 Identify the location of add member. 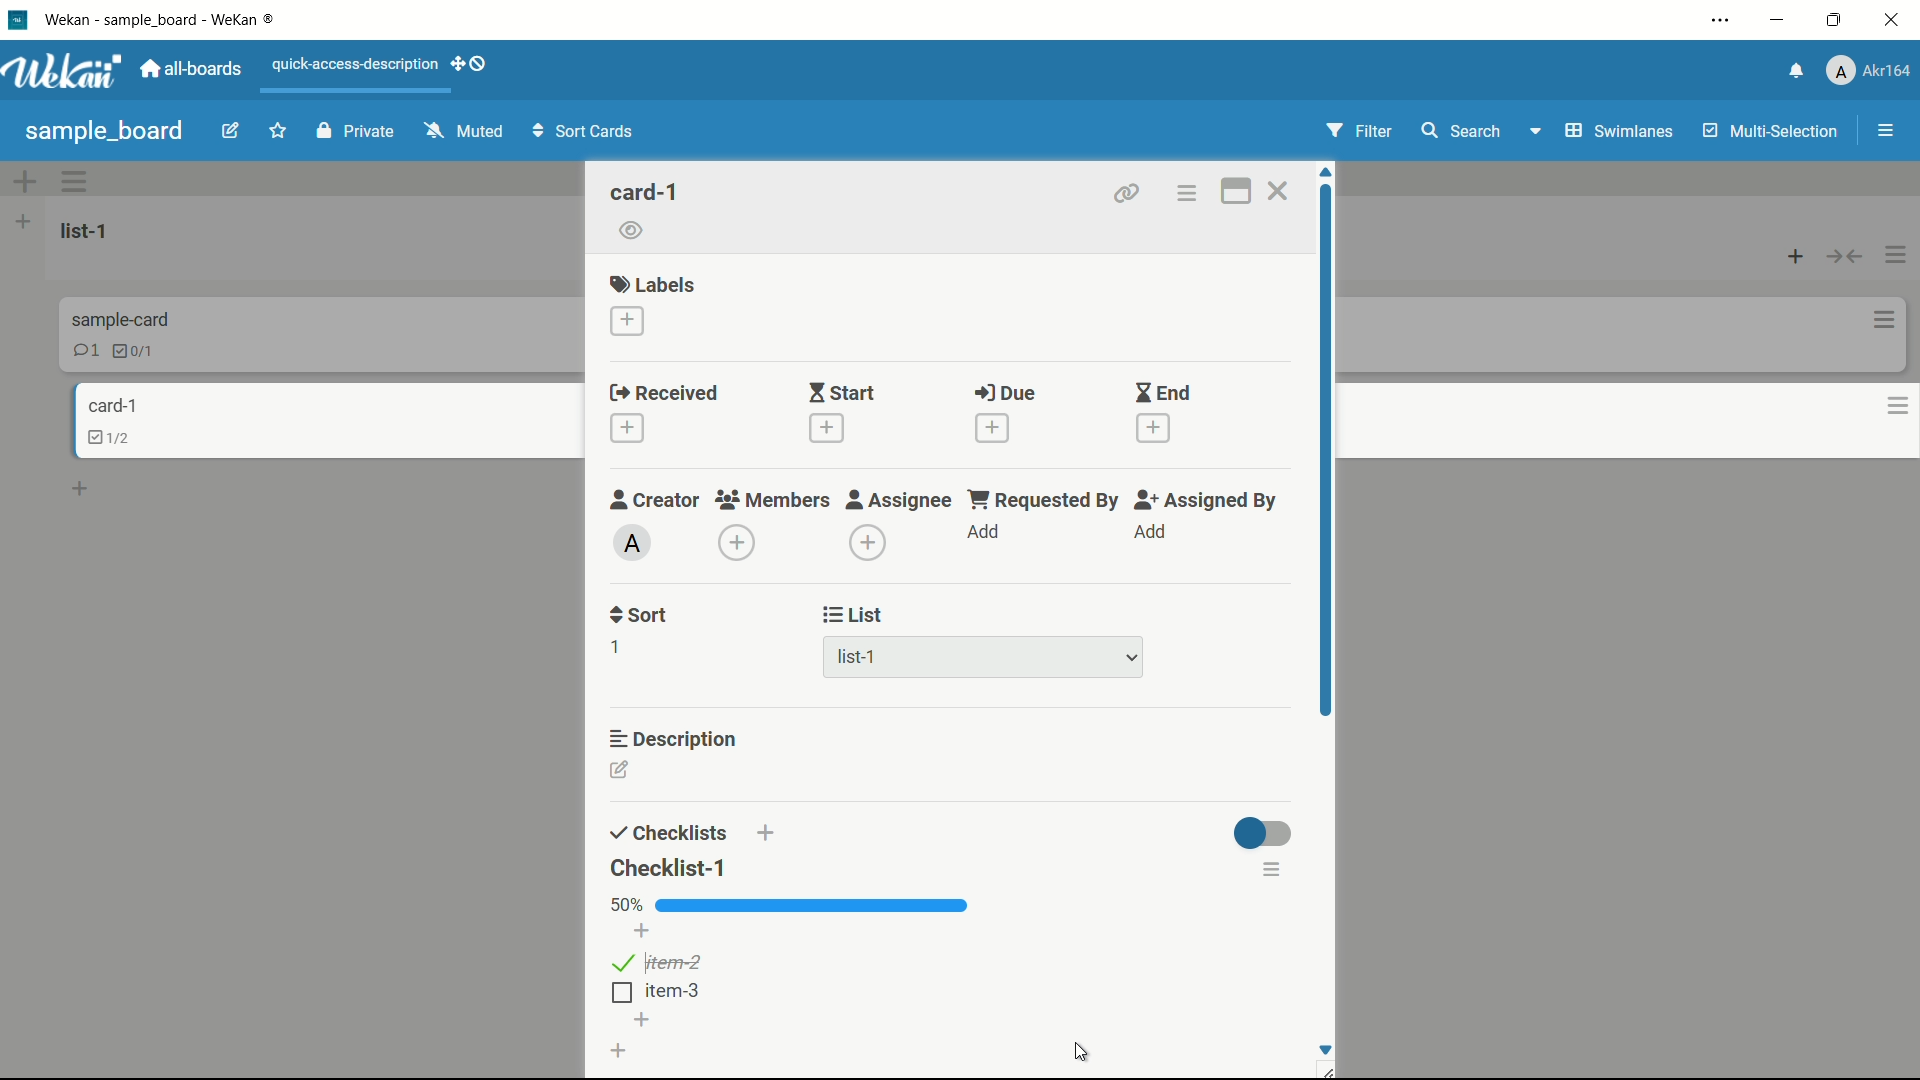
(736, 542).